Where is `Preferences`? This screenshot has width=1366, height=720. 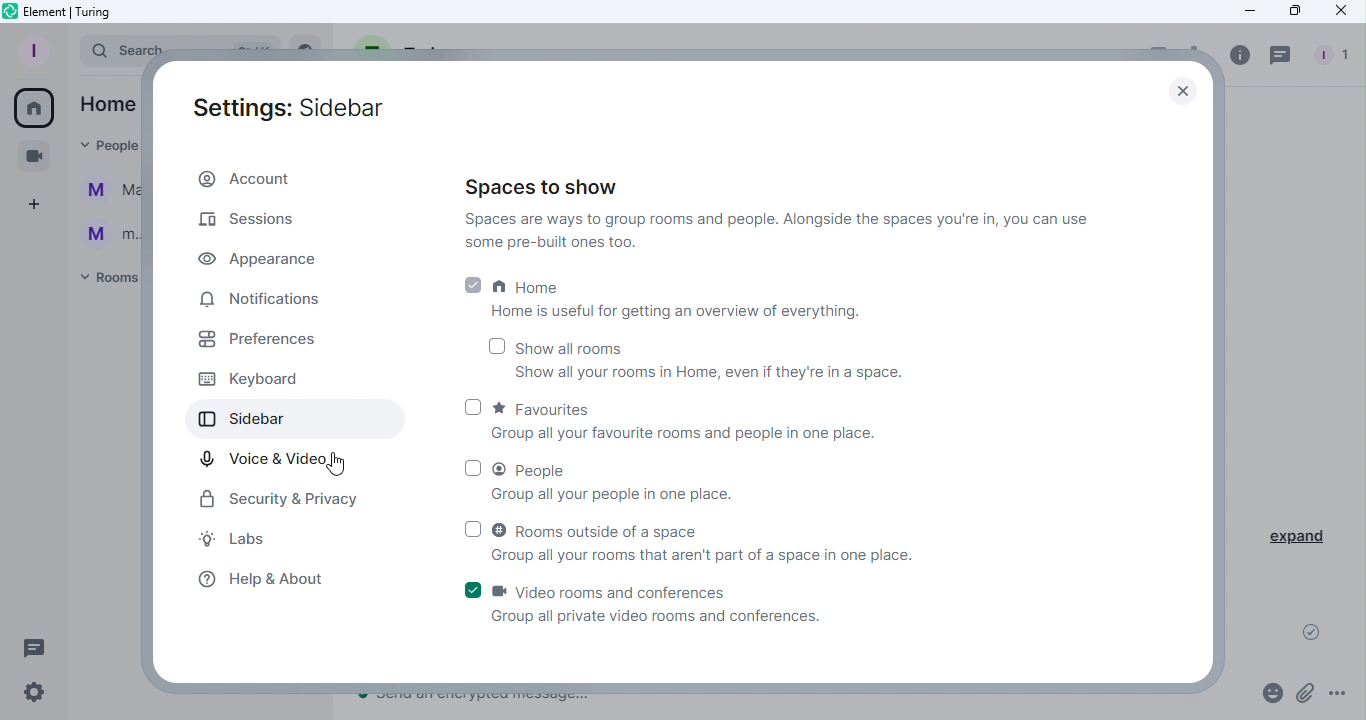
Preferences is located at coordinates (256, 339).